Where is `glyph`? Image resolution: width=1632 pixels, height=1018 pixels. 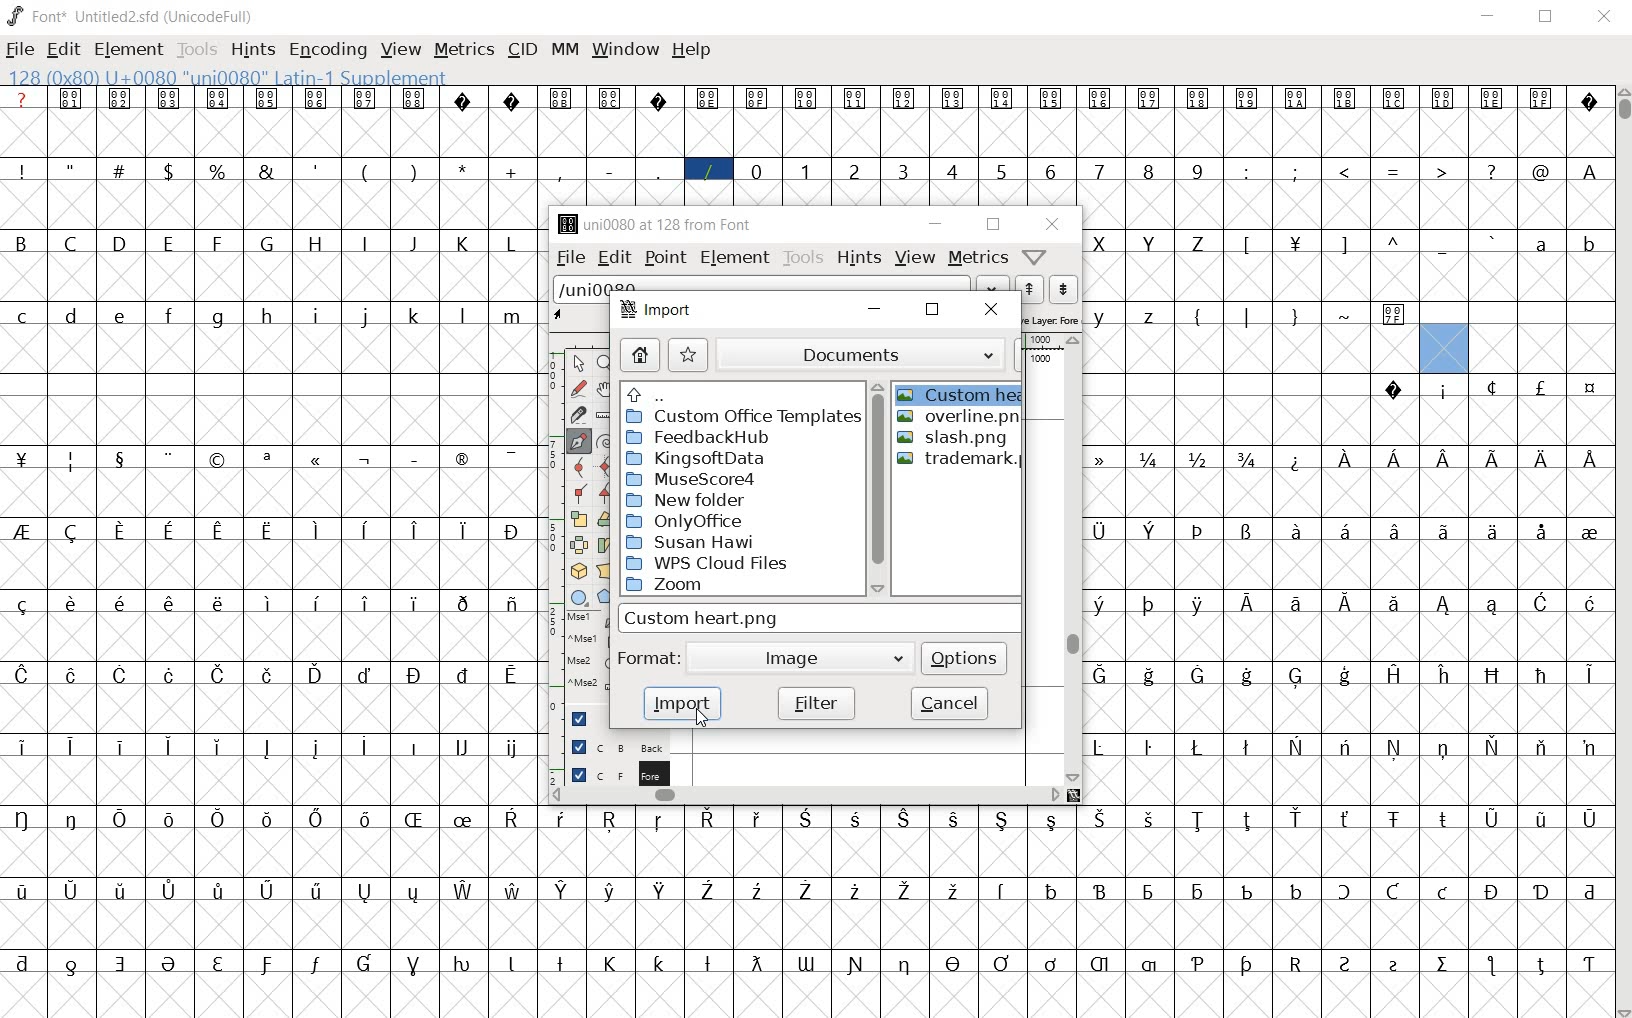
glyph is located at coordinates (1343, 891).